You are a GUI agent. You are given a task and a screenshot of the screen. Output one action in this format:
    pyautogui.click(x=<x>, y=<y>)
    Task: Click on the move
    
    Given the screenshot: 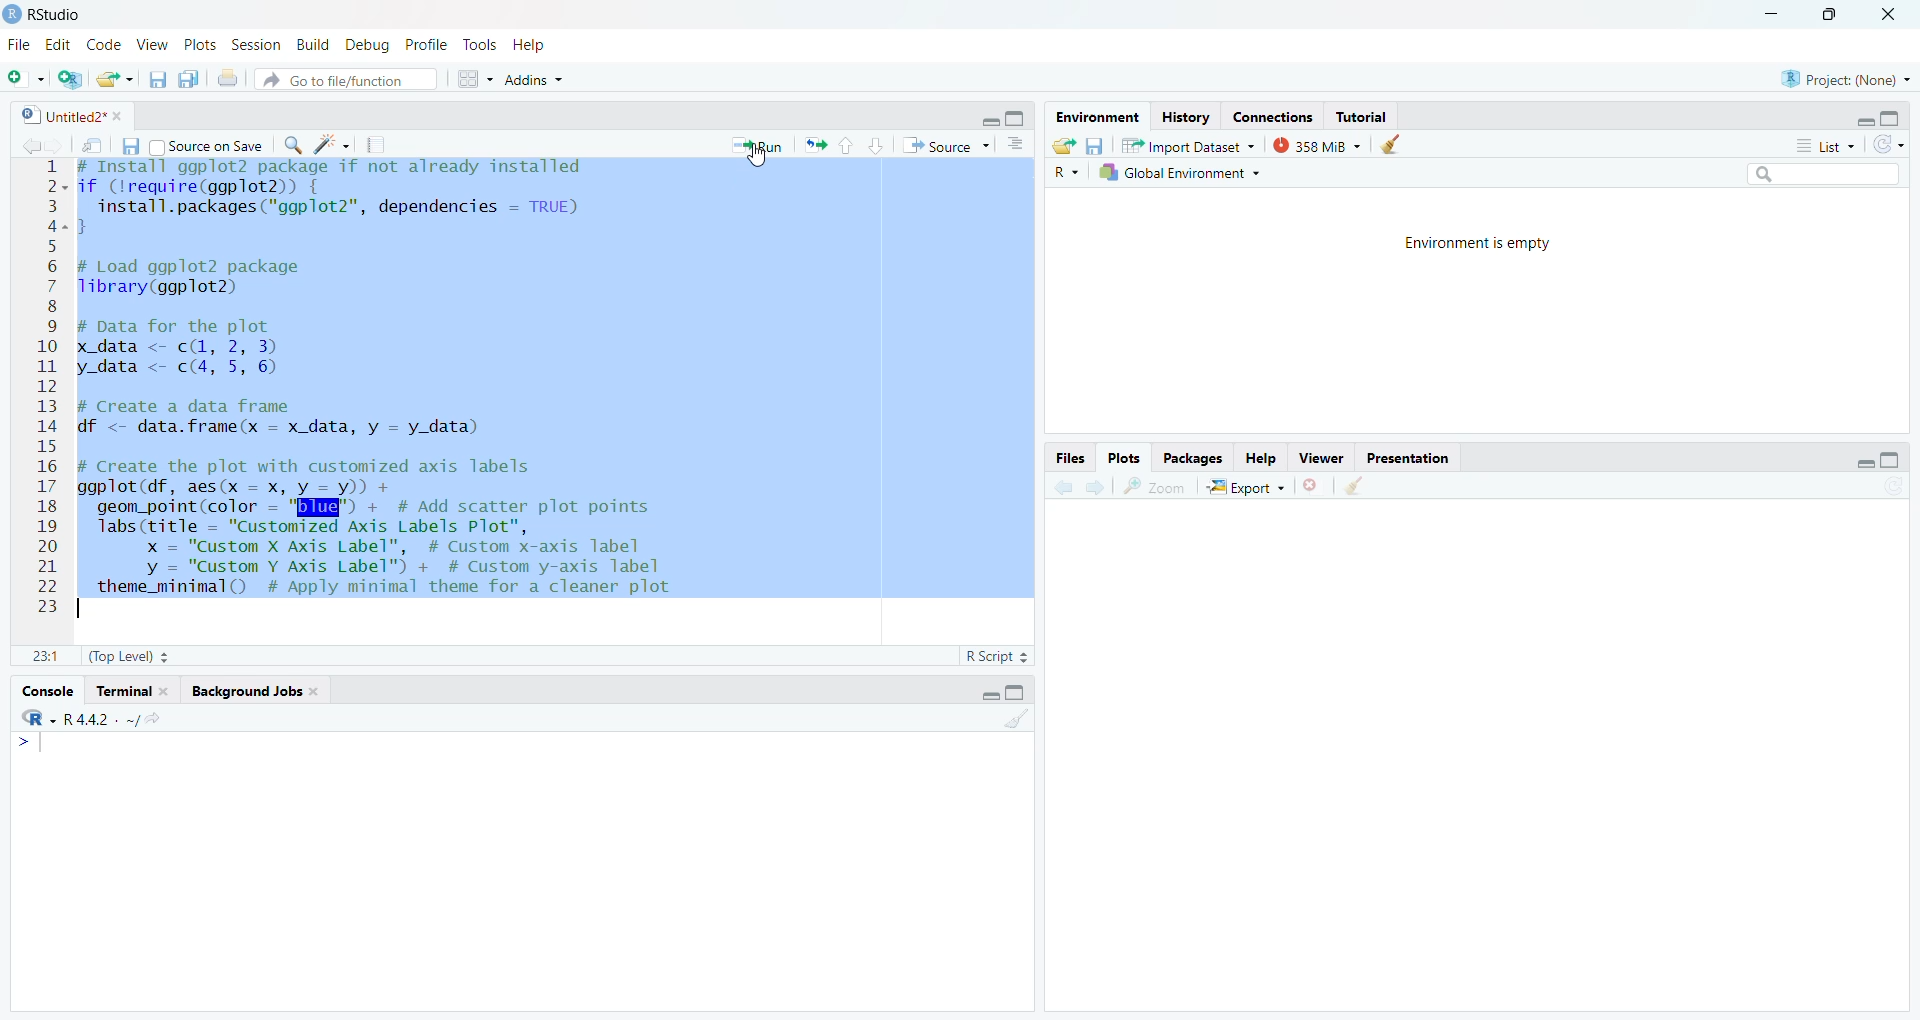 What is the action you would take?
    pyautogui.click(x=94, y=149)
    